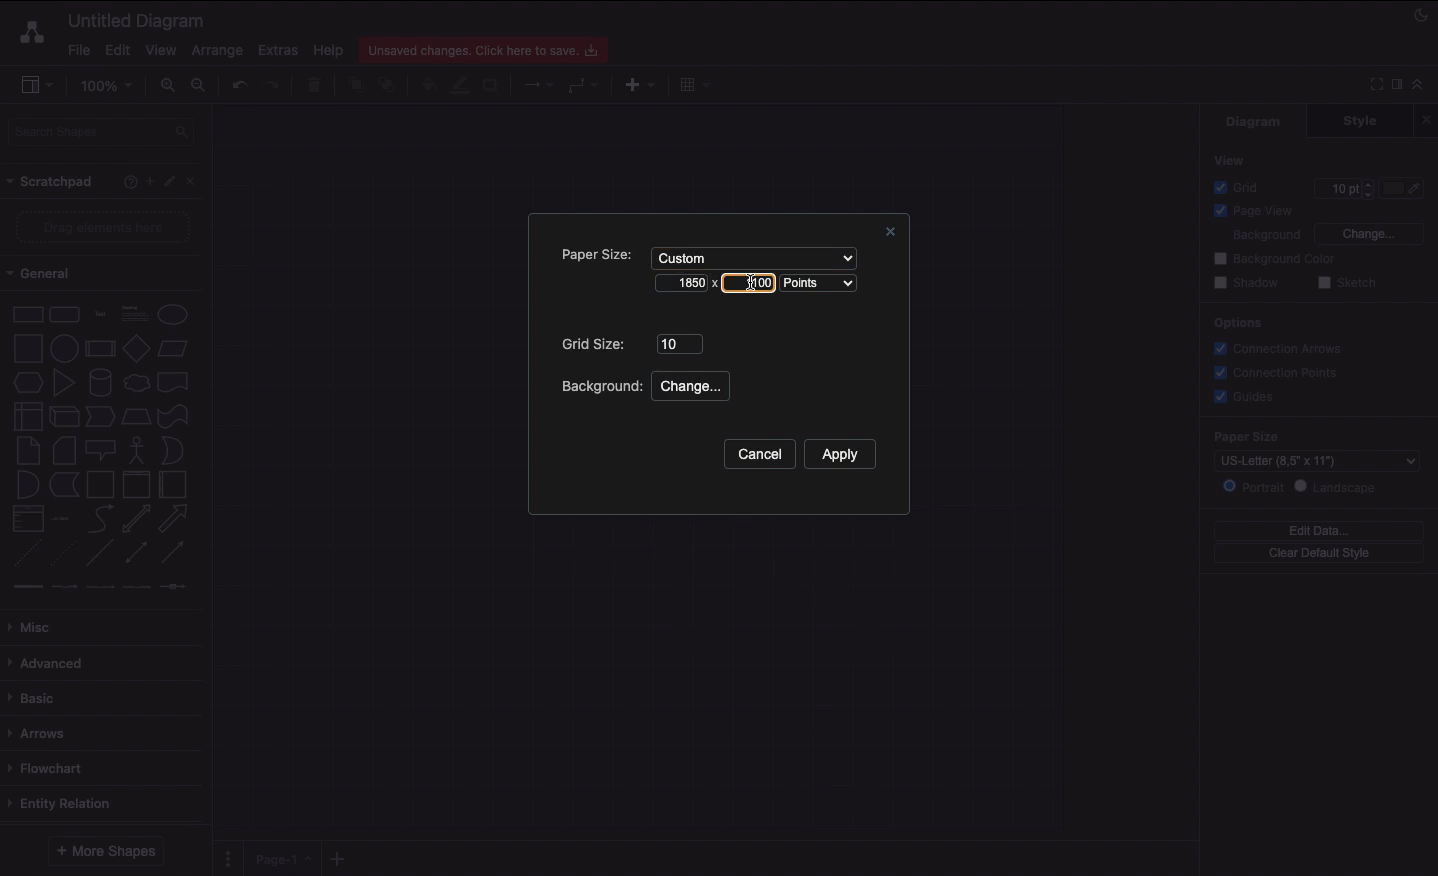  I want to click on Connection points, so click(1277, 372).